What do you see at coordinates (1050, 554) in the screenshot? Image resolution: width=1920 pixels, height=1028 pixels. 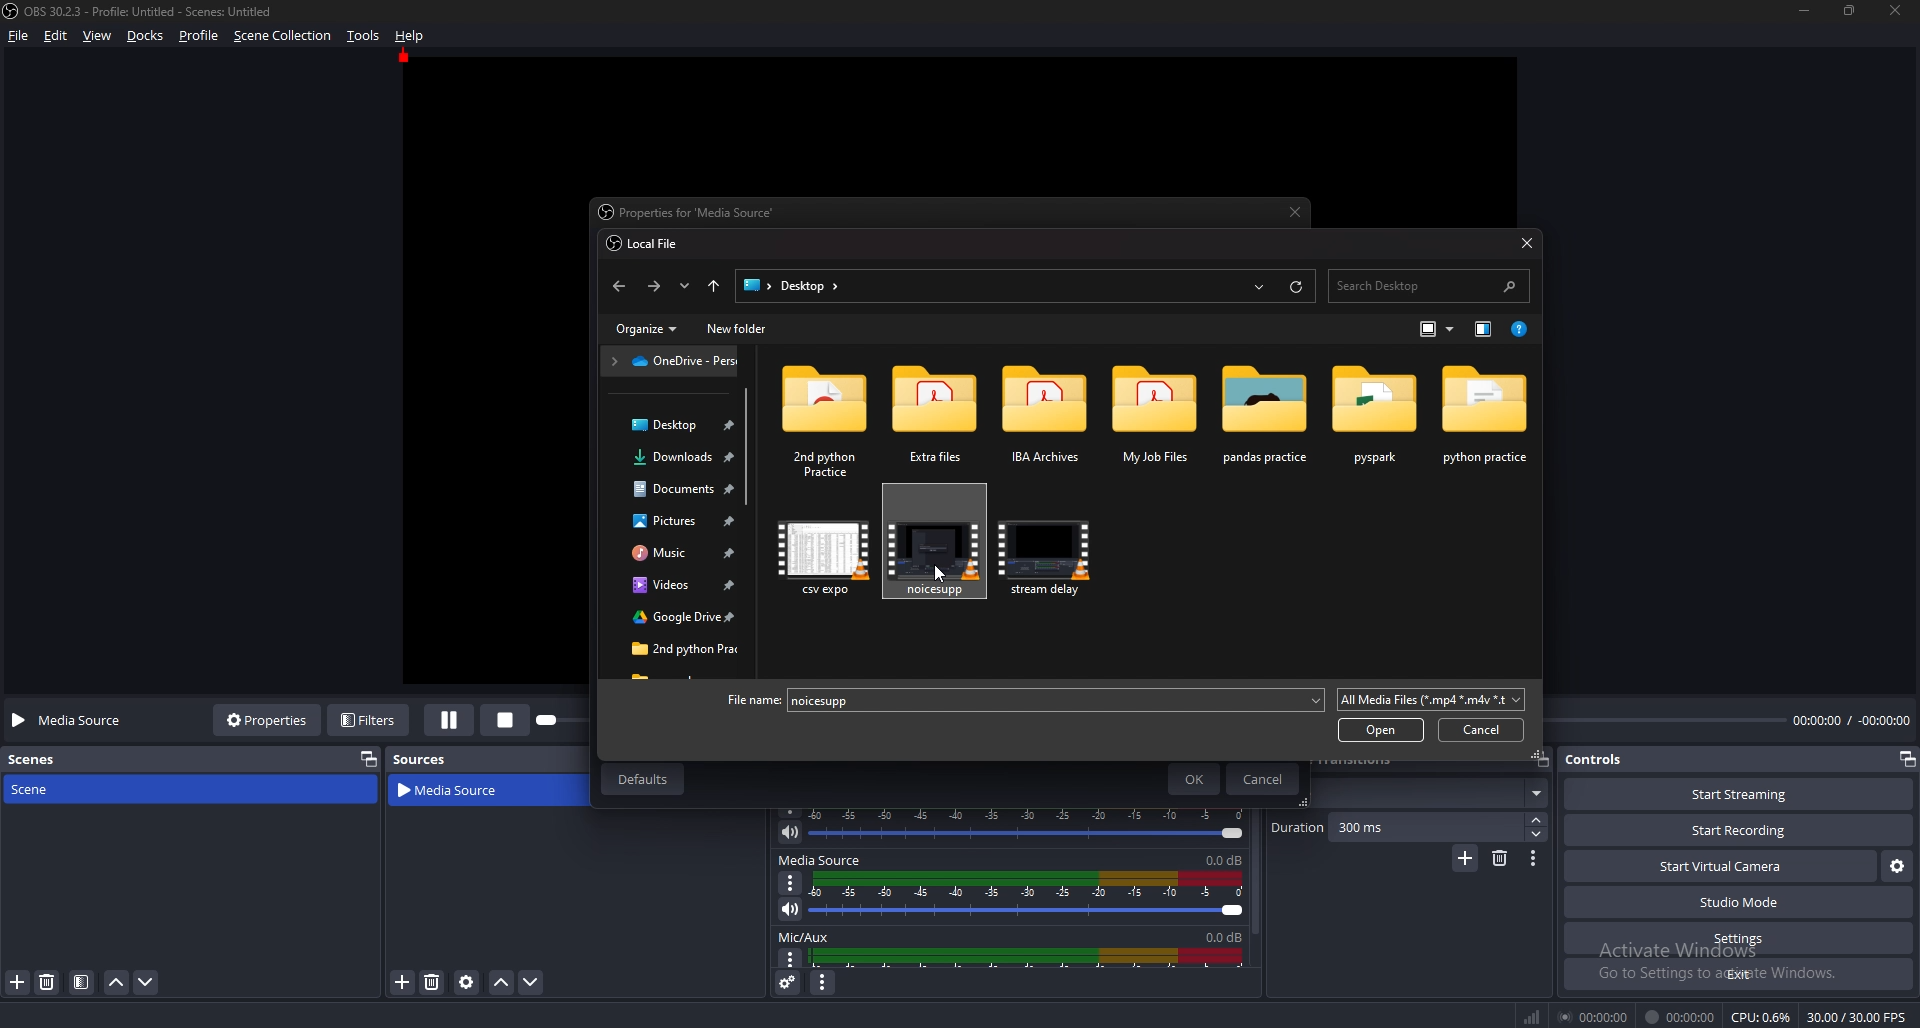 I see `video` at bounding box center [1050, 554].